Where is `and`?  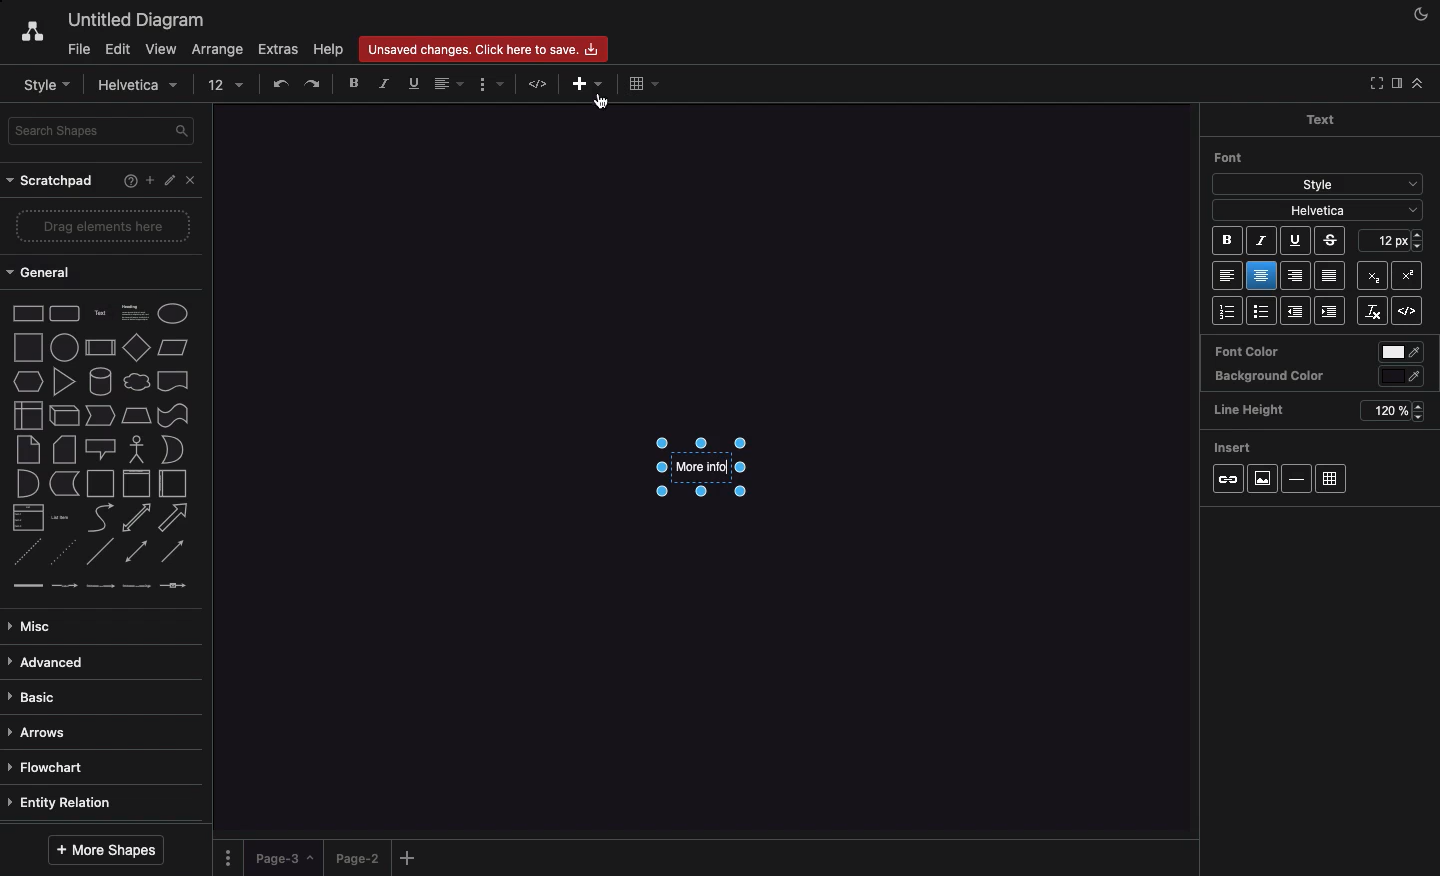 and is located at coordinates (29, 484).